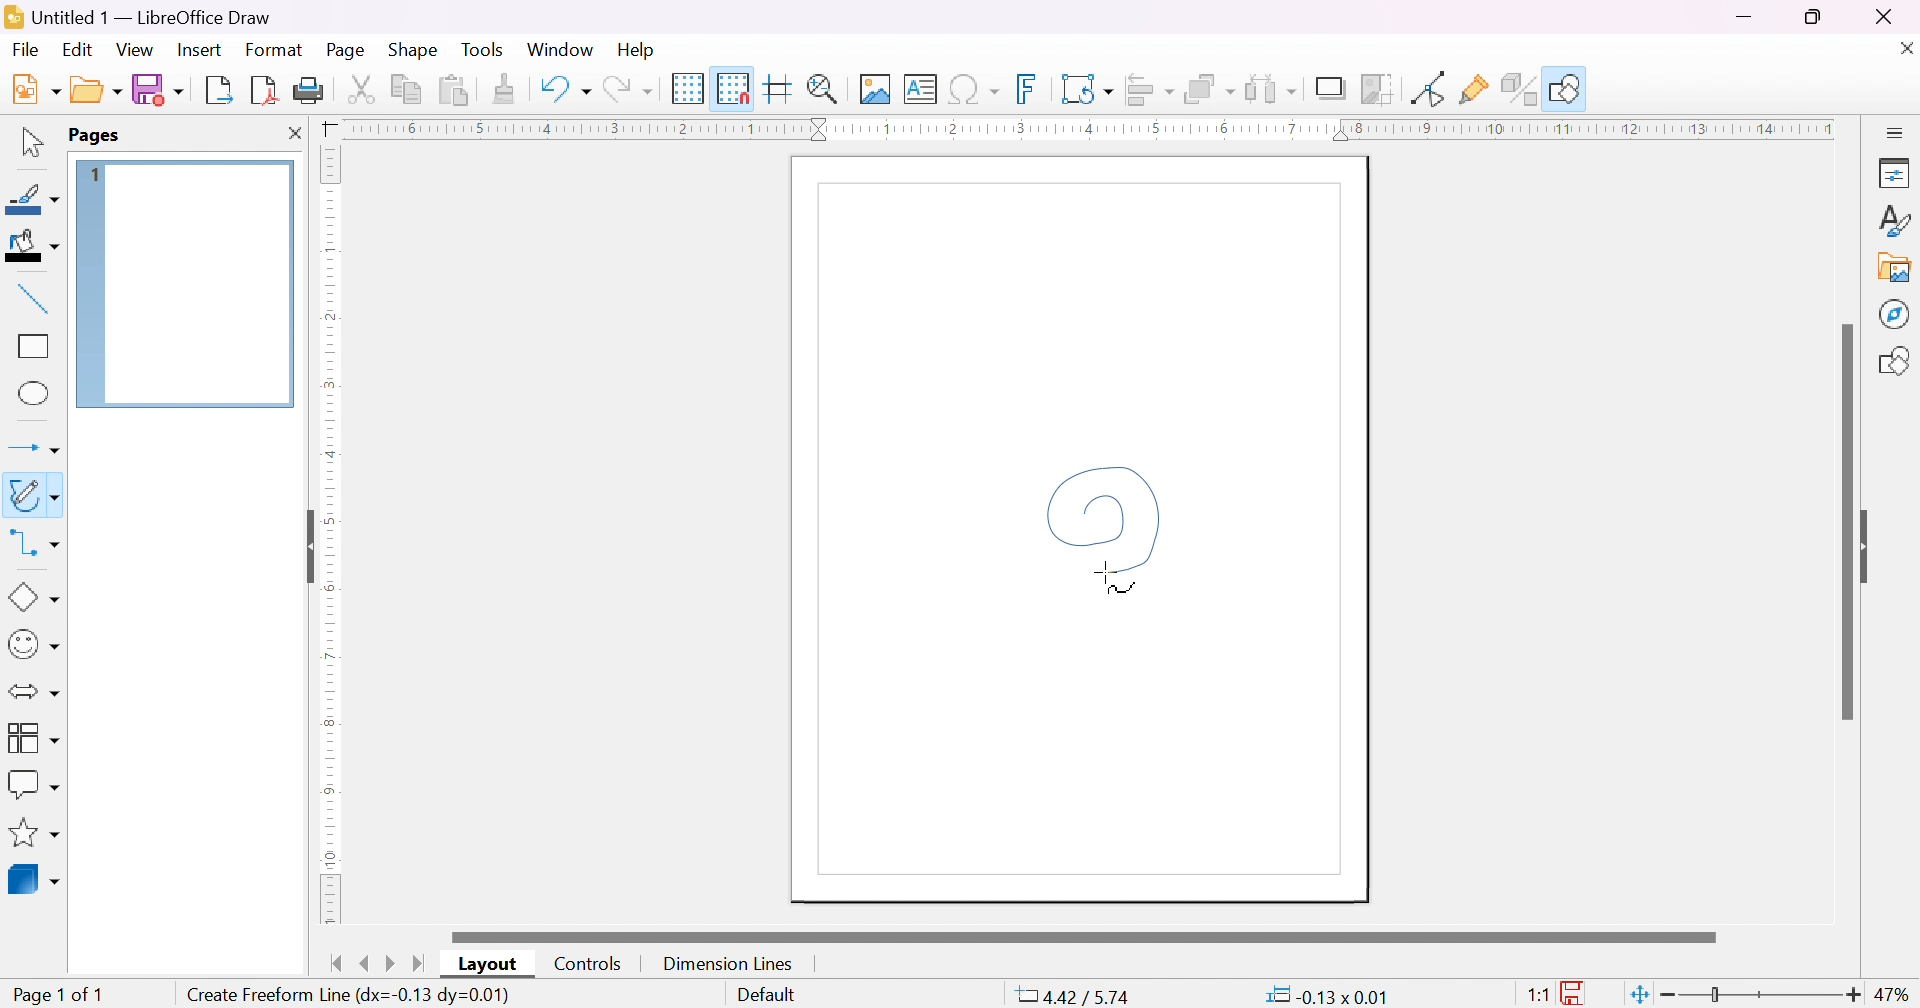  What do you see at coordinates (1576, 995) in the screenshot?
I see `the documents has not been modified since the last file.` at bounding box center [1576, 995].